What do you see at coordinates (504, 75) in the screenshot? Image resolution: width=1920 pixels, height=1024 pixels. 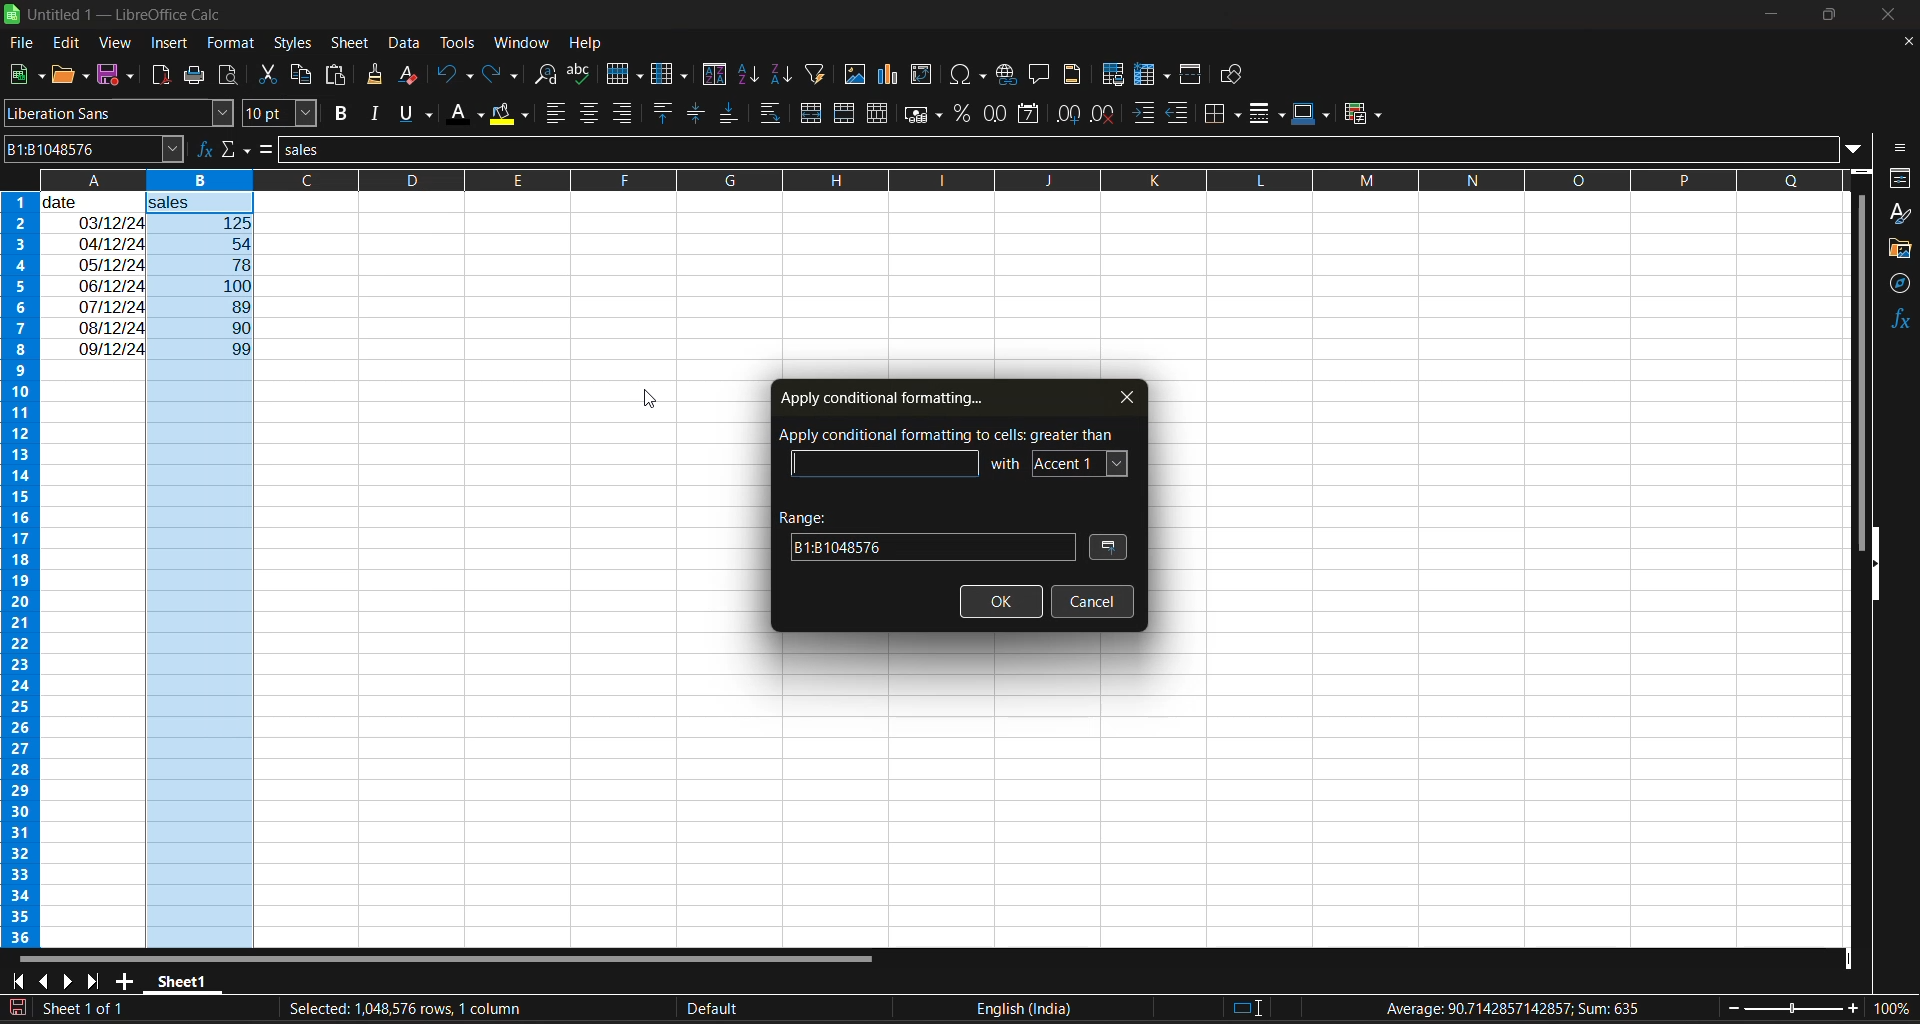 I see `redo` at bounding box center [504, 75].